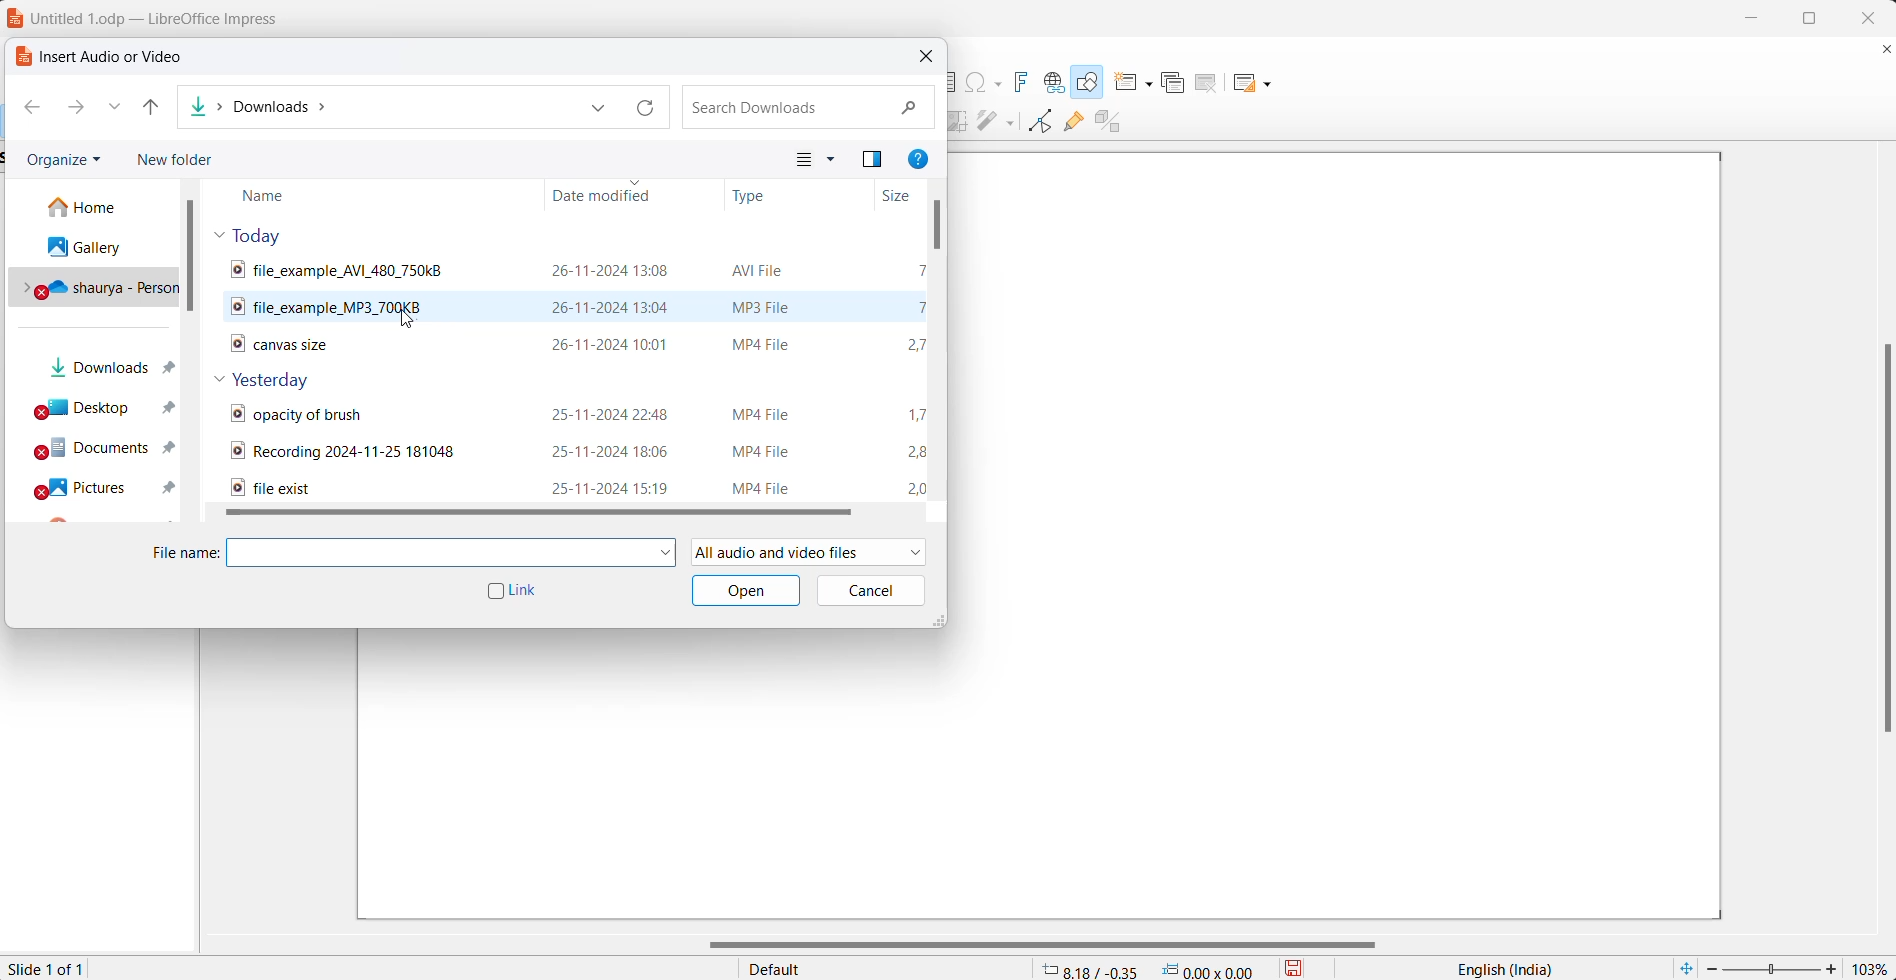 The width and height of the screenshot is (1896, 980). I want to click on video file size, so click(926, 270).